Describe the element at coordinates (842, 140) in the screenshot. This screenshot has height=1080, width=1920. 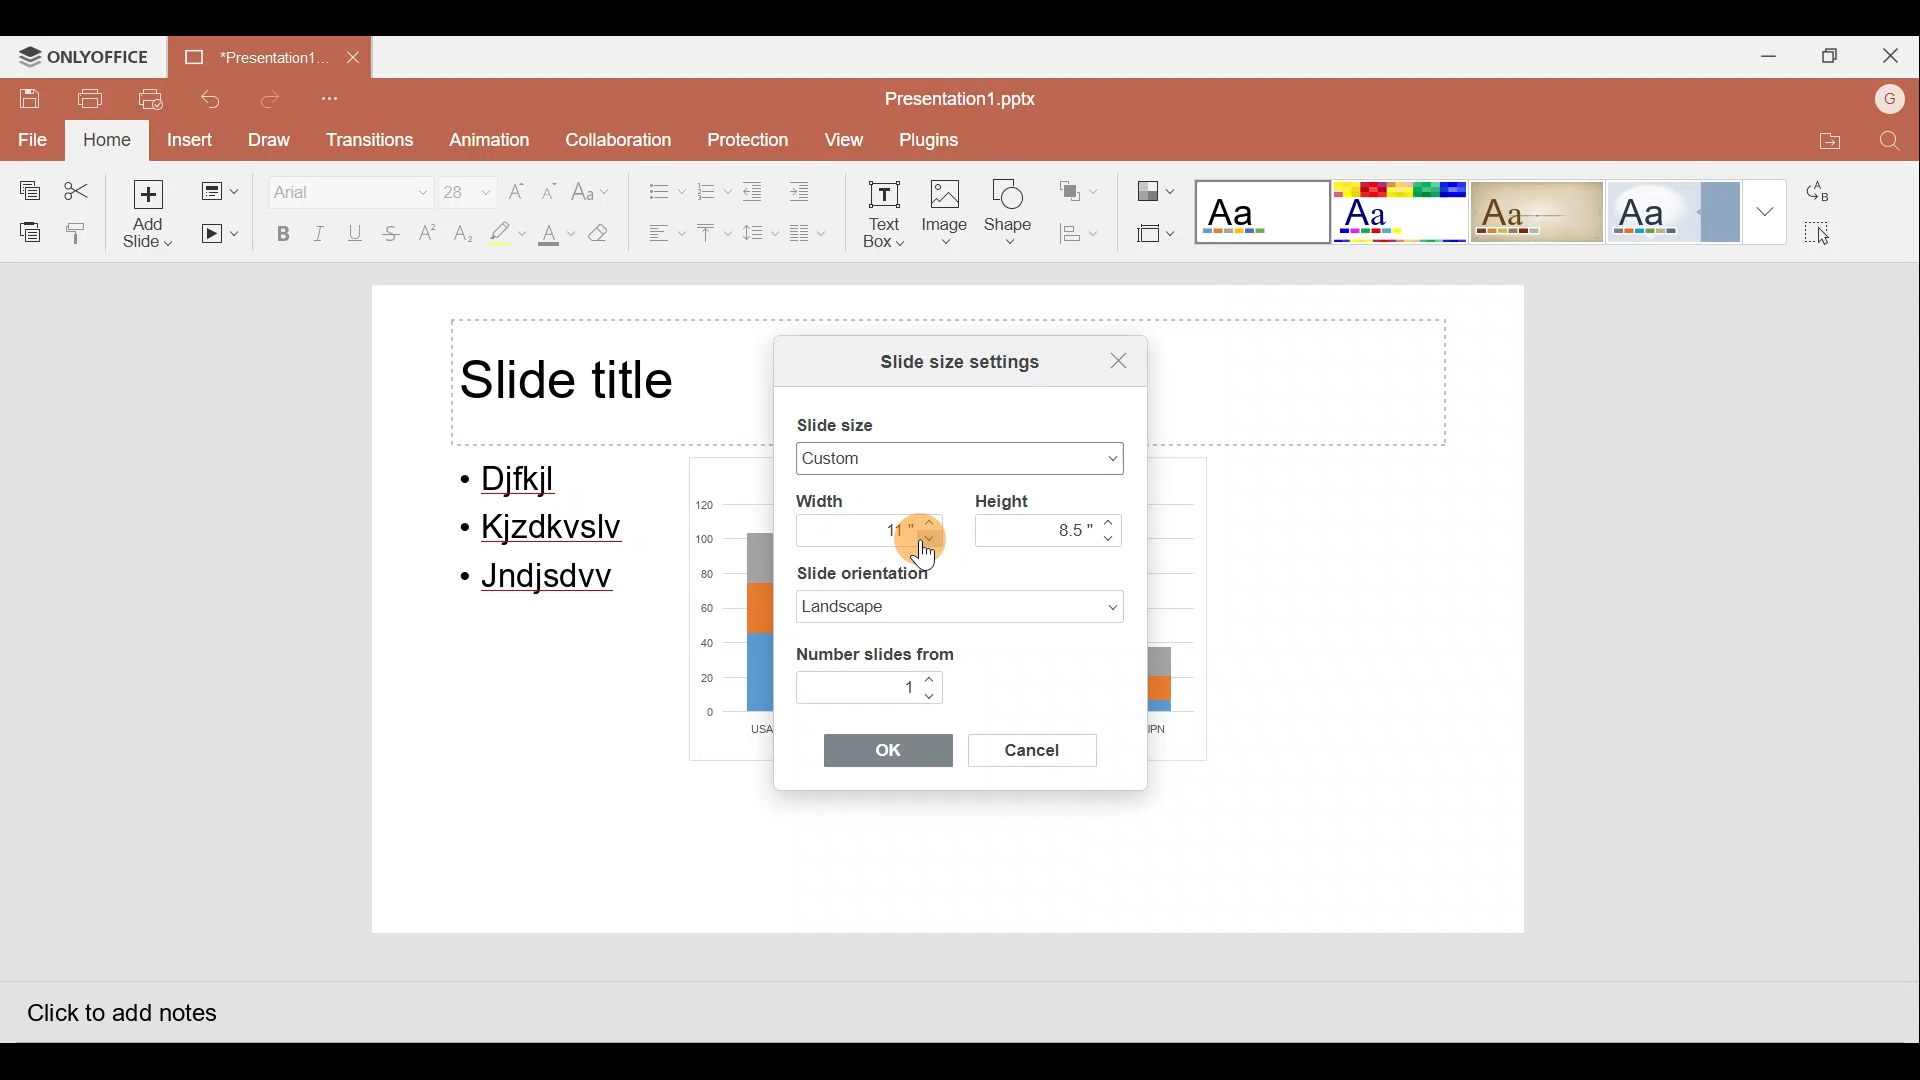
I see `View` at that location.